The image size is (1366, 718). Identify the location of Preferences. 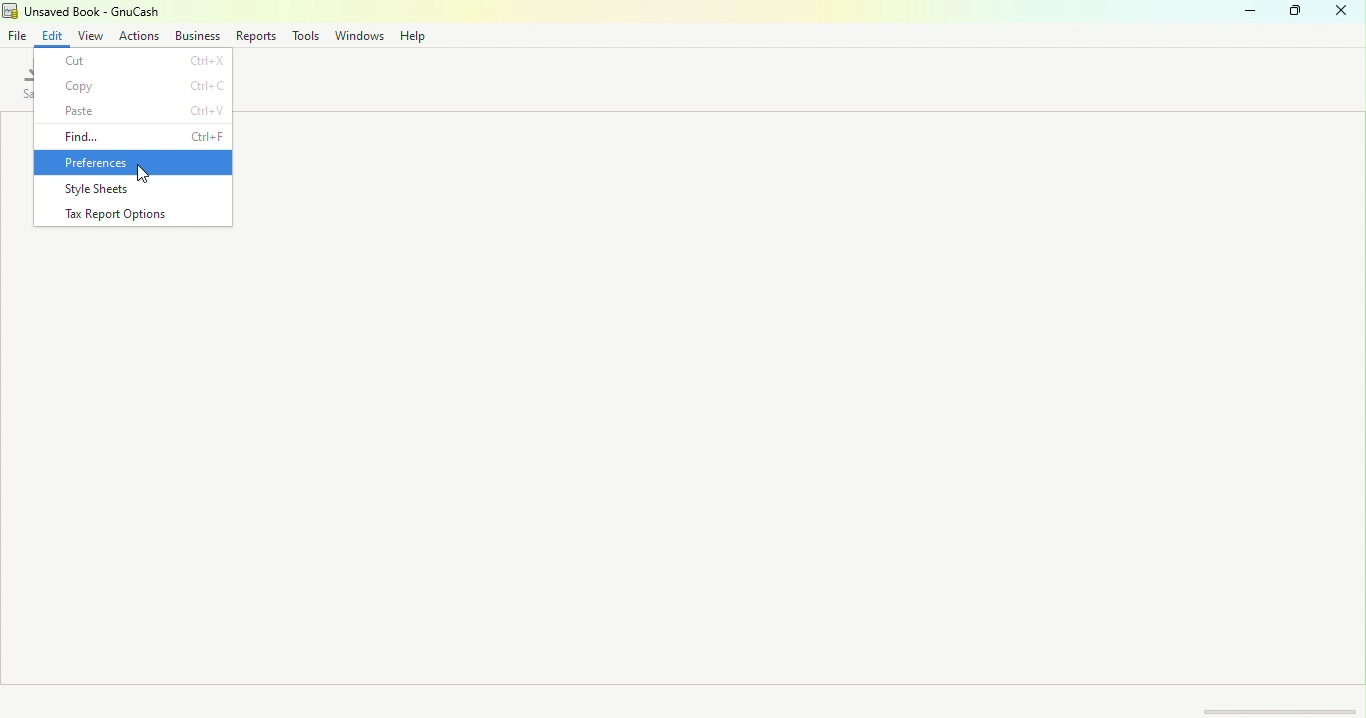
(132, 163).